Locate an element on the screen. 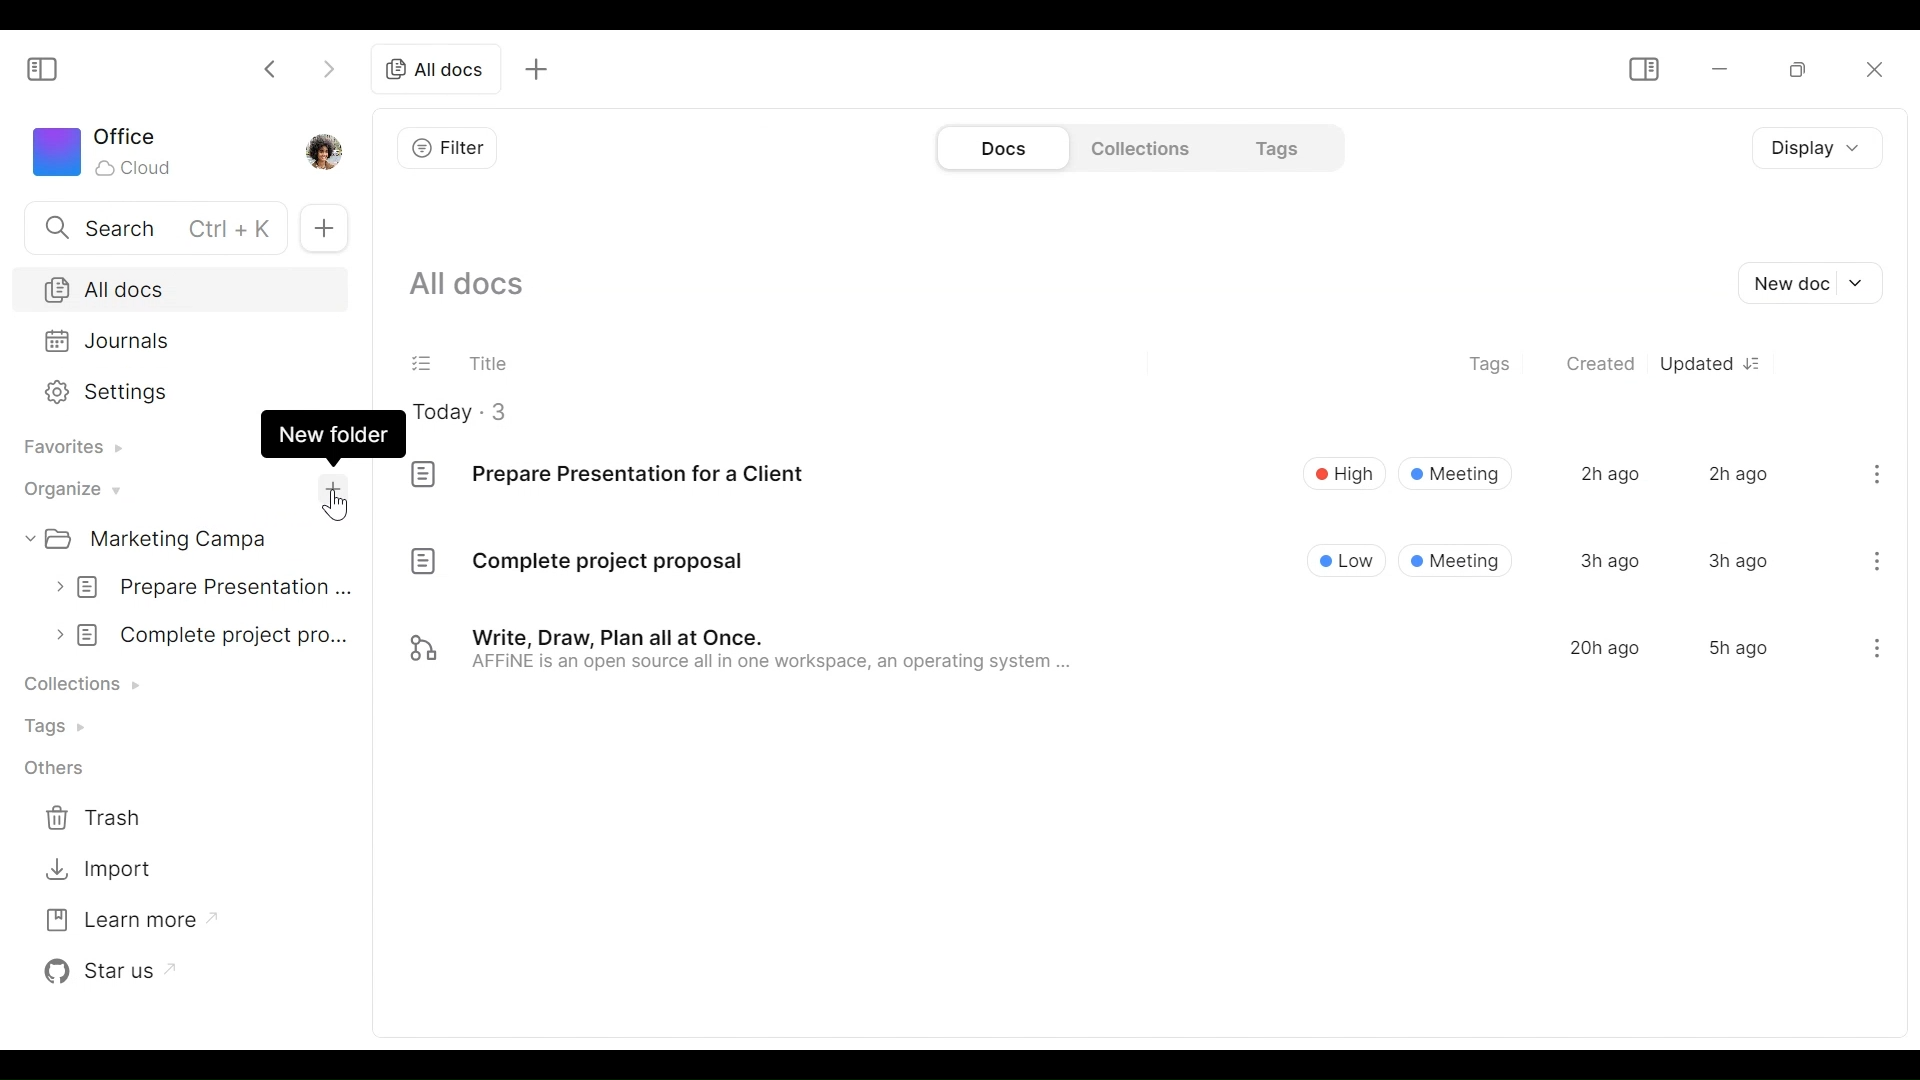 Image resolution: width=1920 pixels, height=1080 pixels. Show/Hide is located at coordinates (1643, 71).